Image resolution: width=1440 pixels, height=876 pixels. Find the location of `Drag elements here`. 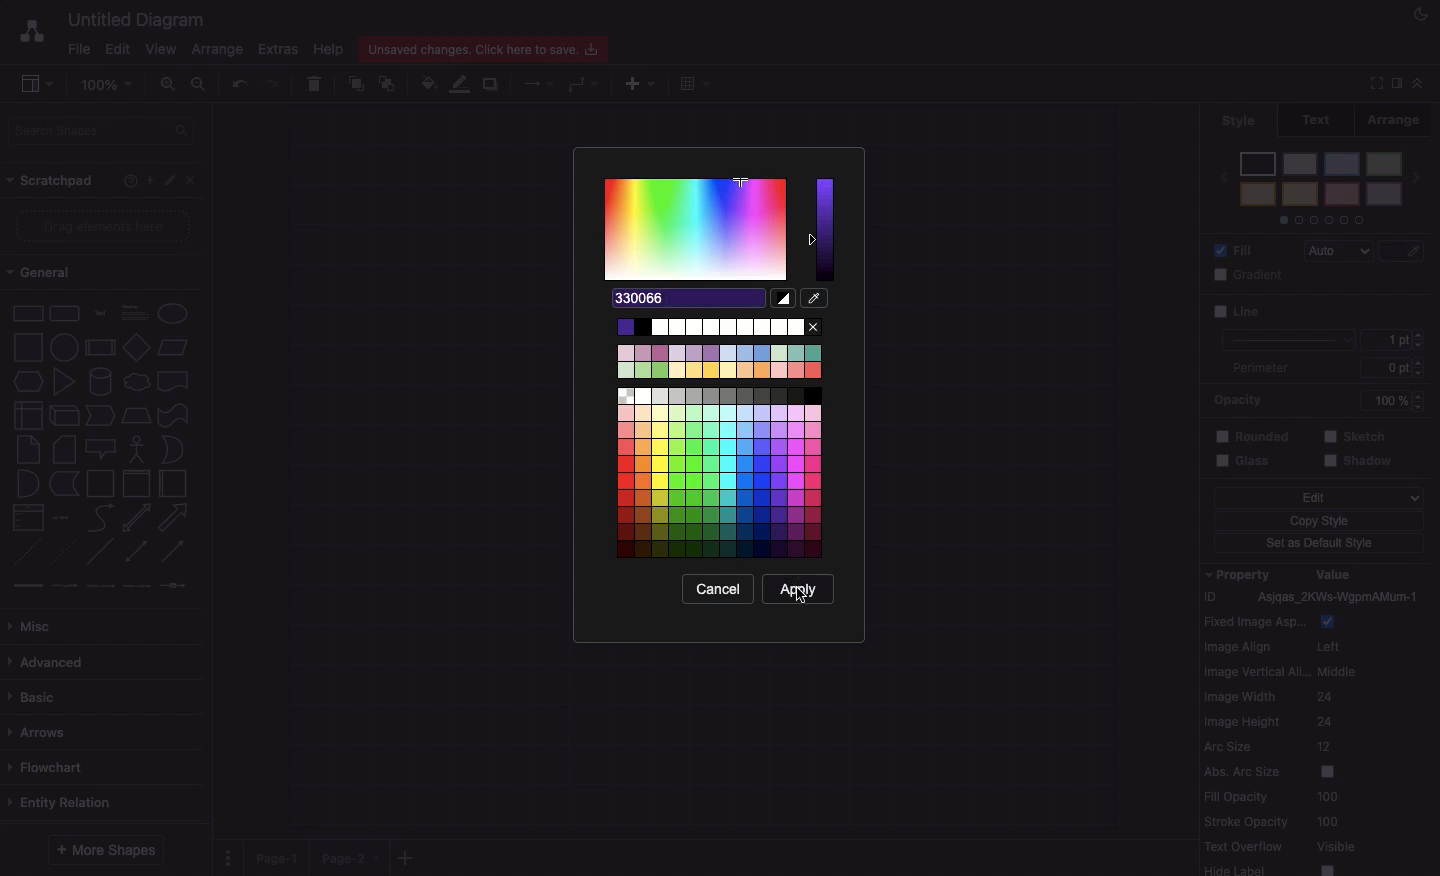

Drag elements here is located at coordinates (105, 227).